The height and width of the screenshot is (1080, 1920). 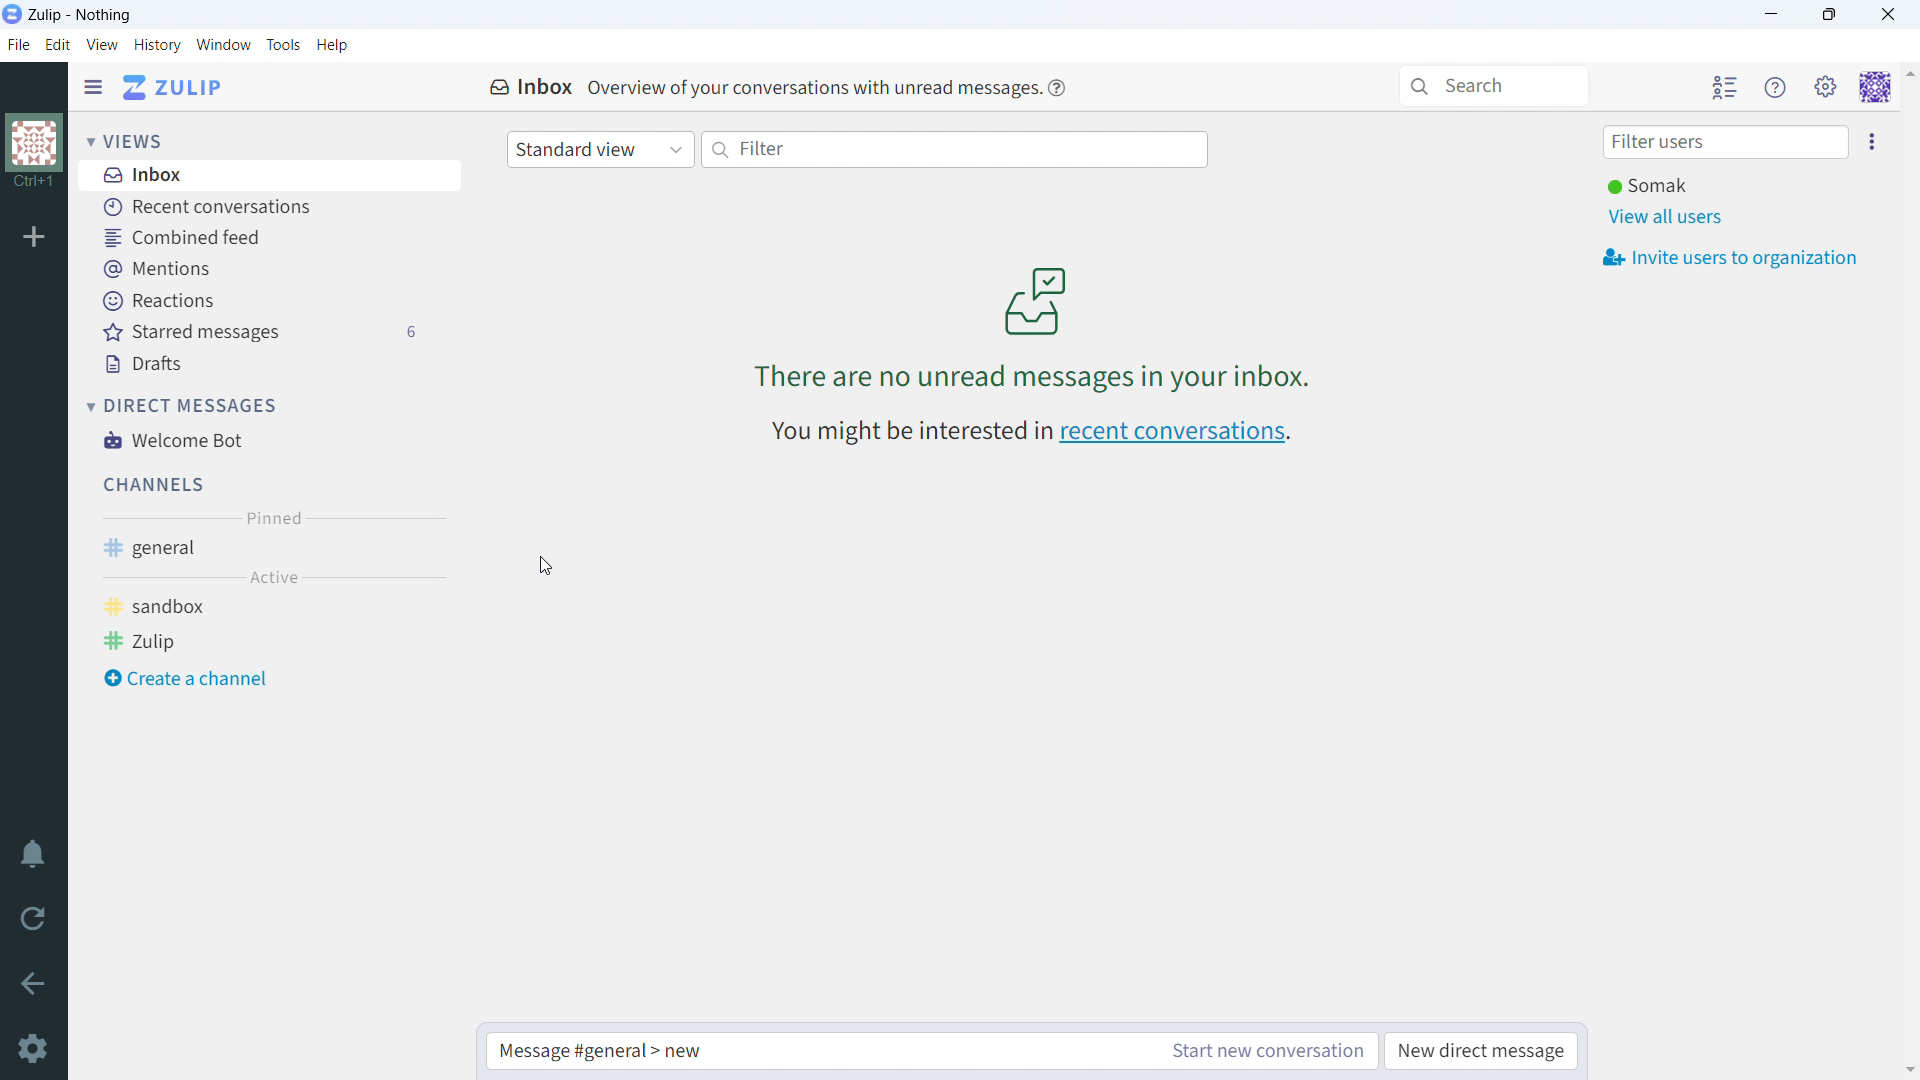 I want to click on minimize, so click(x=1772, y=15).